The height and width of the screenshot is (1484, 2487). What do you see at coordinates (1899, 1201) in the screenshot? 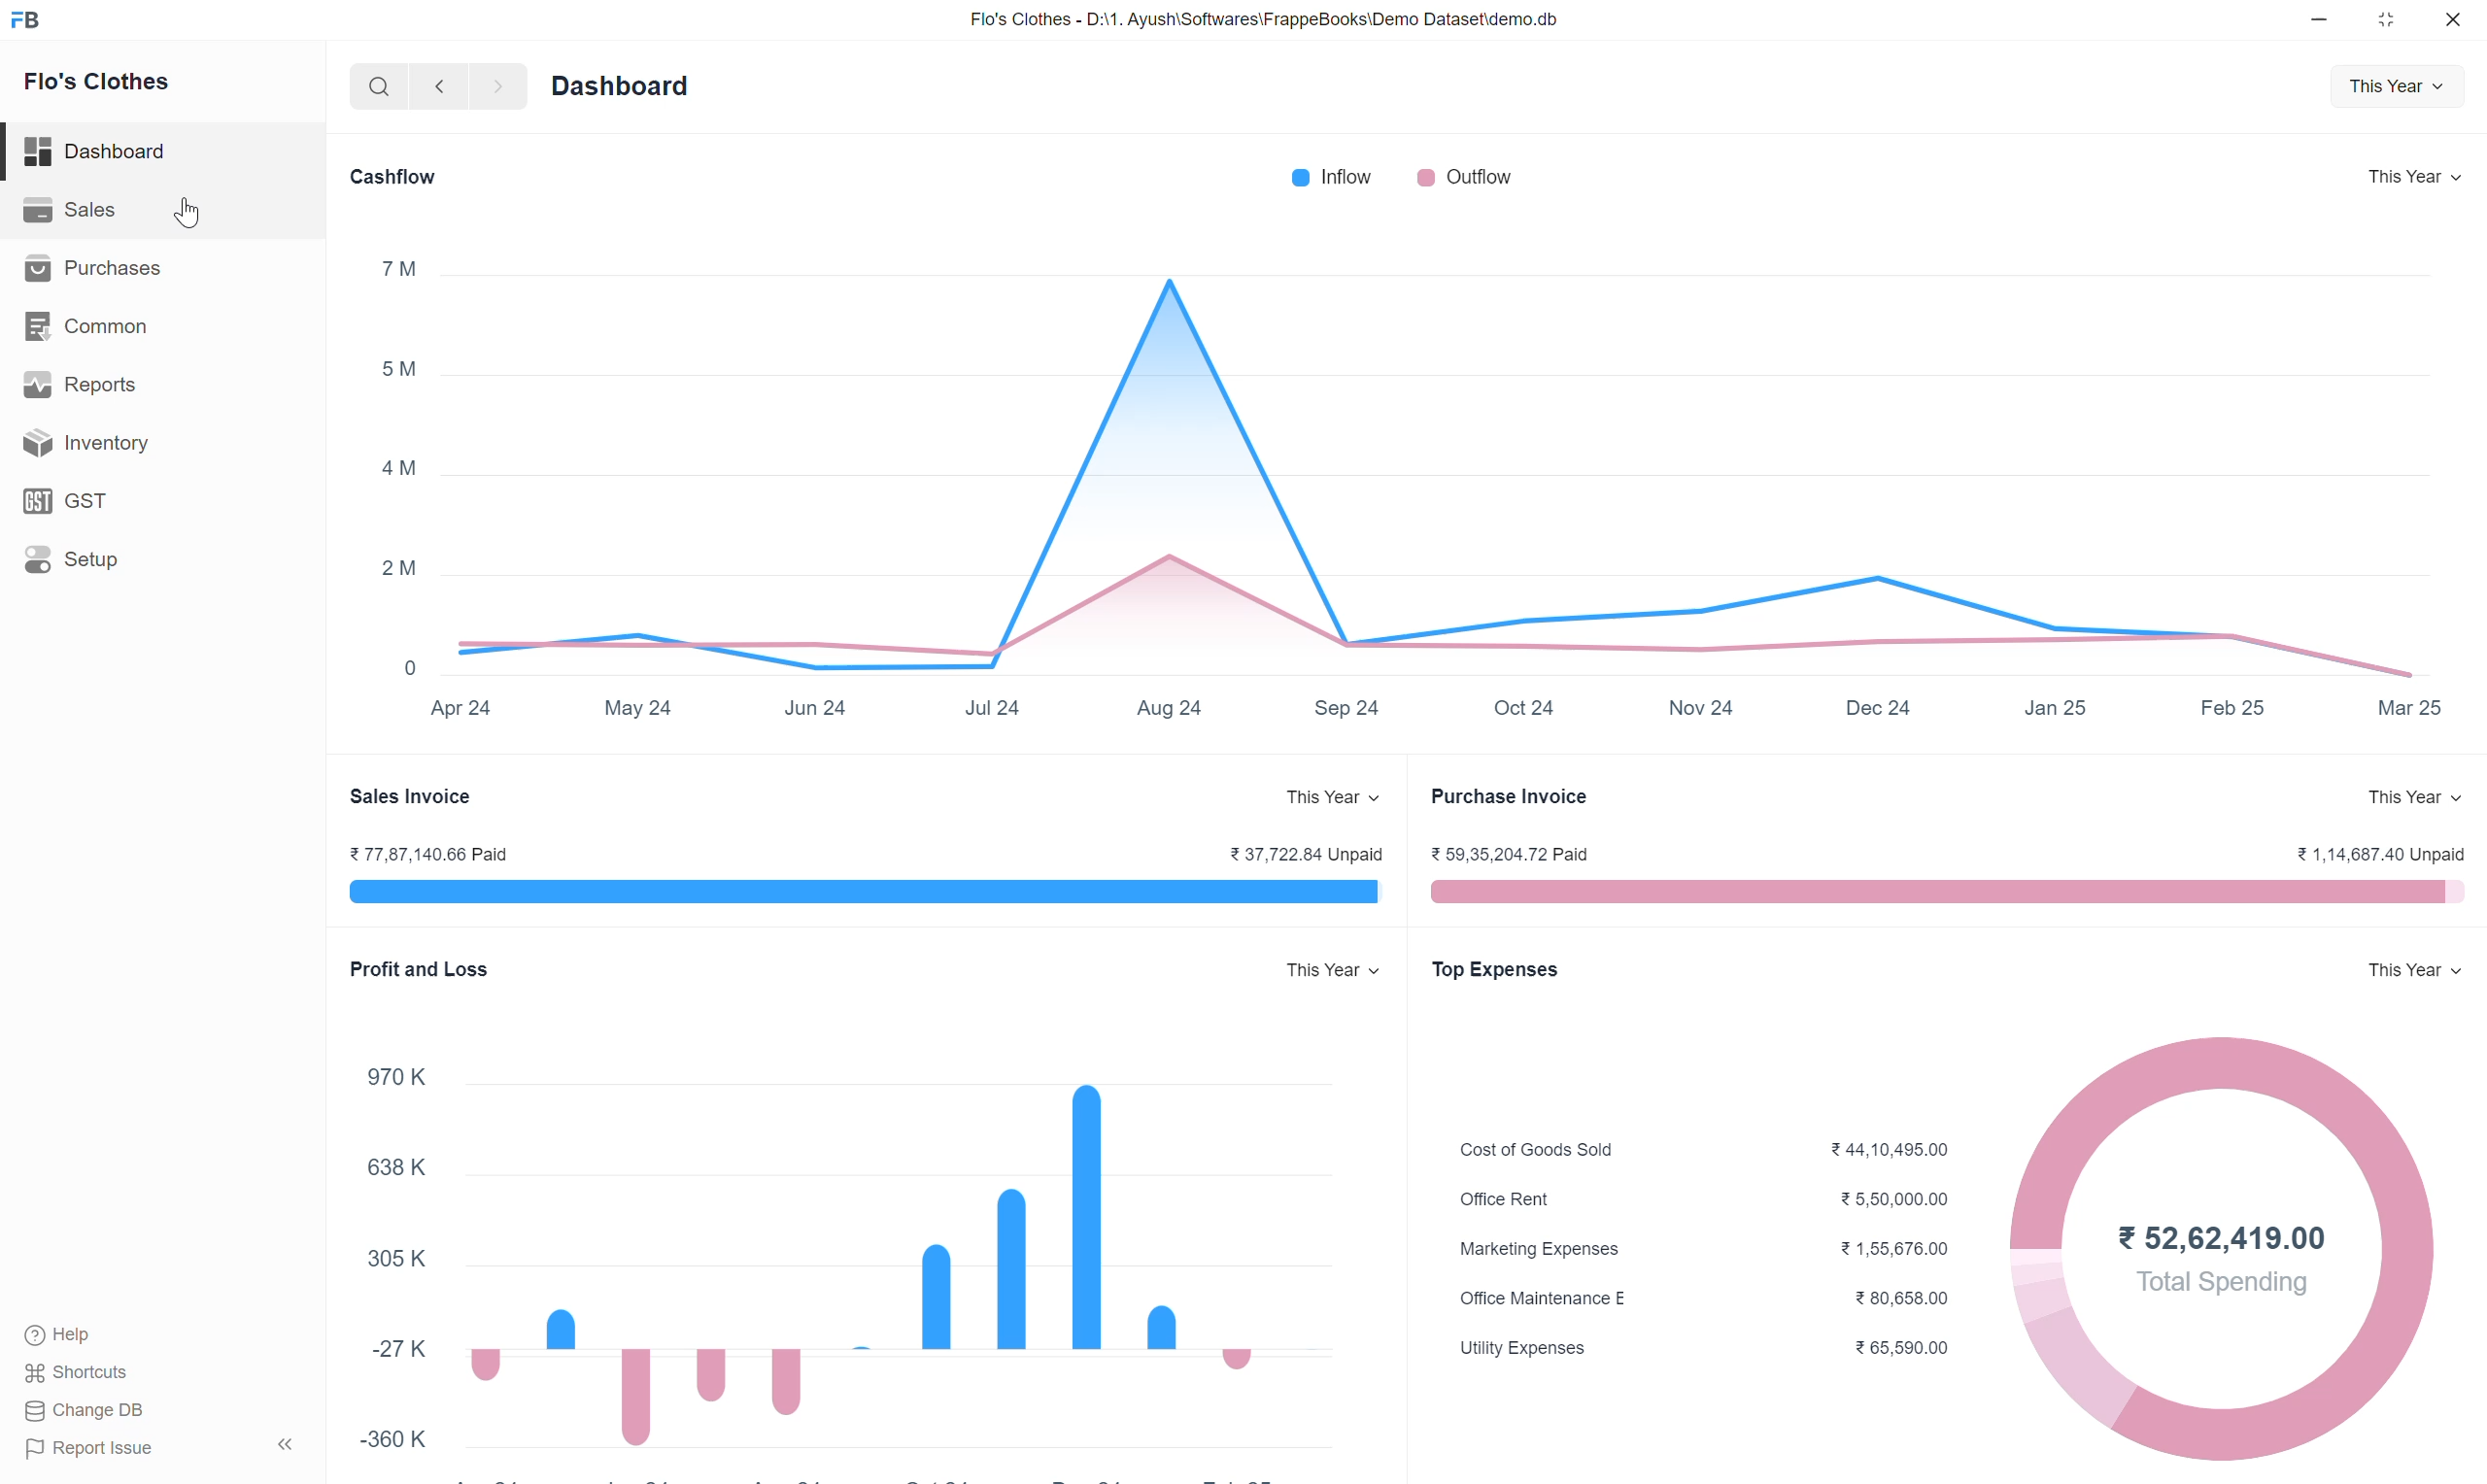
I see `RS. 5,50,000.00` at bounding box center [1899, 1201].